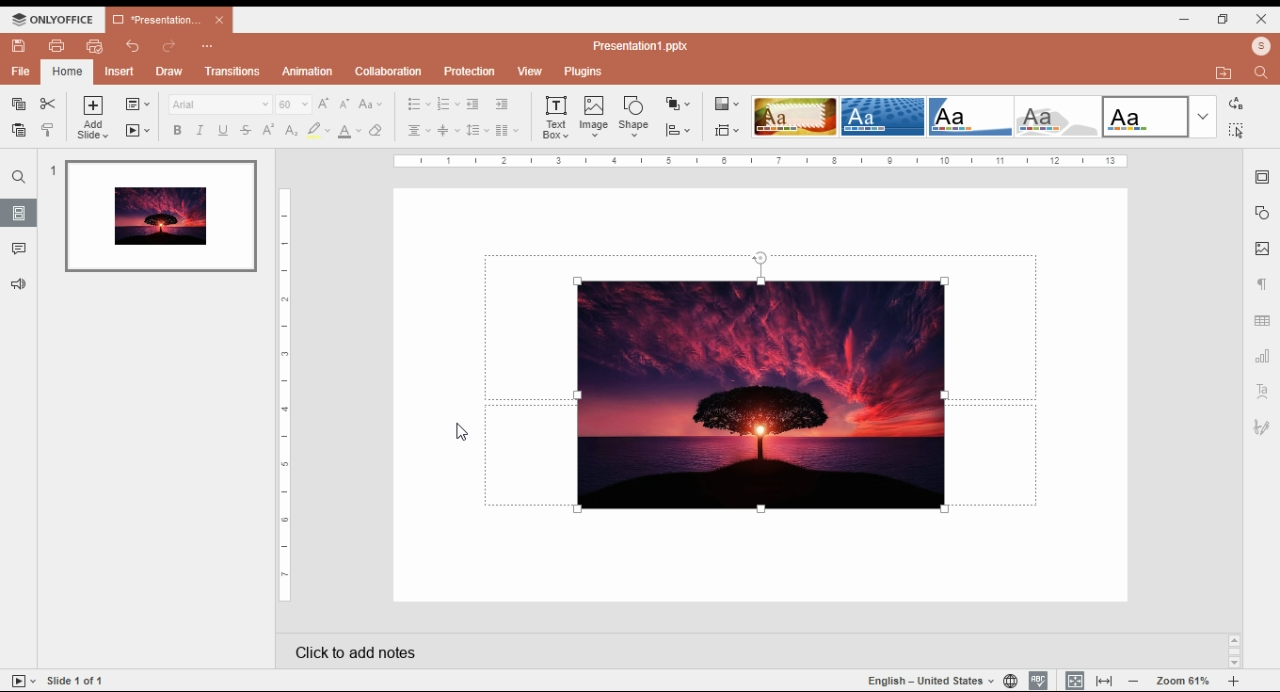  Describe the element at coordinates (269, 129) in the screenshot. I see `superscript` at that location.